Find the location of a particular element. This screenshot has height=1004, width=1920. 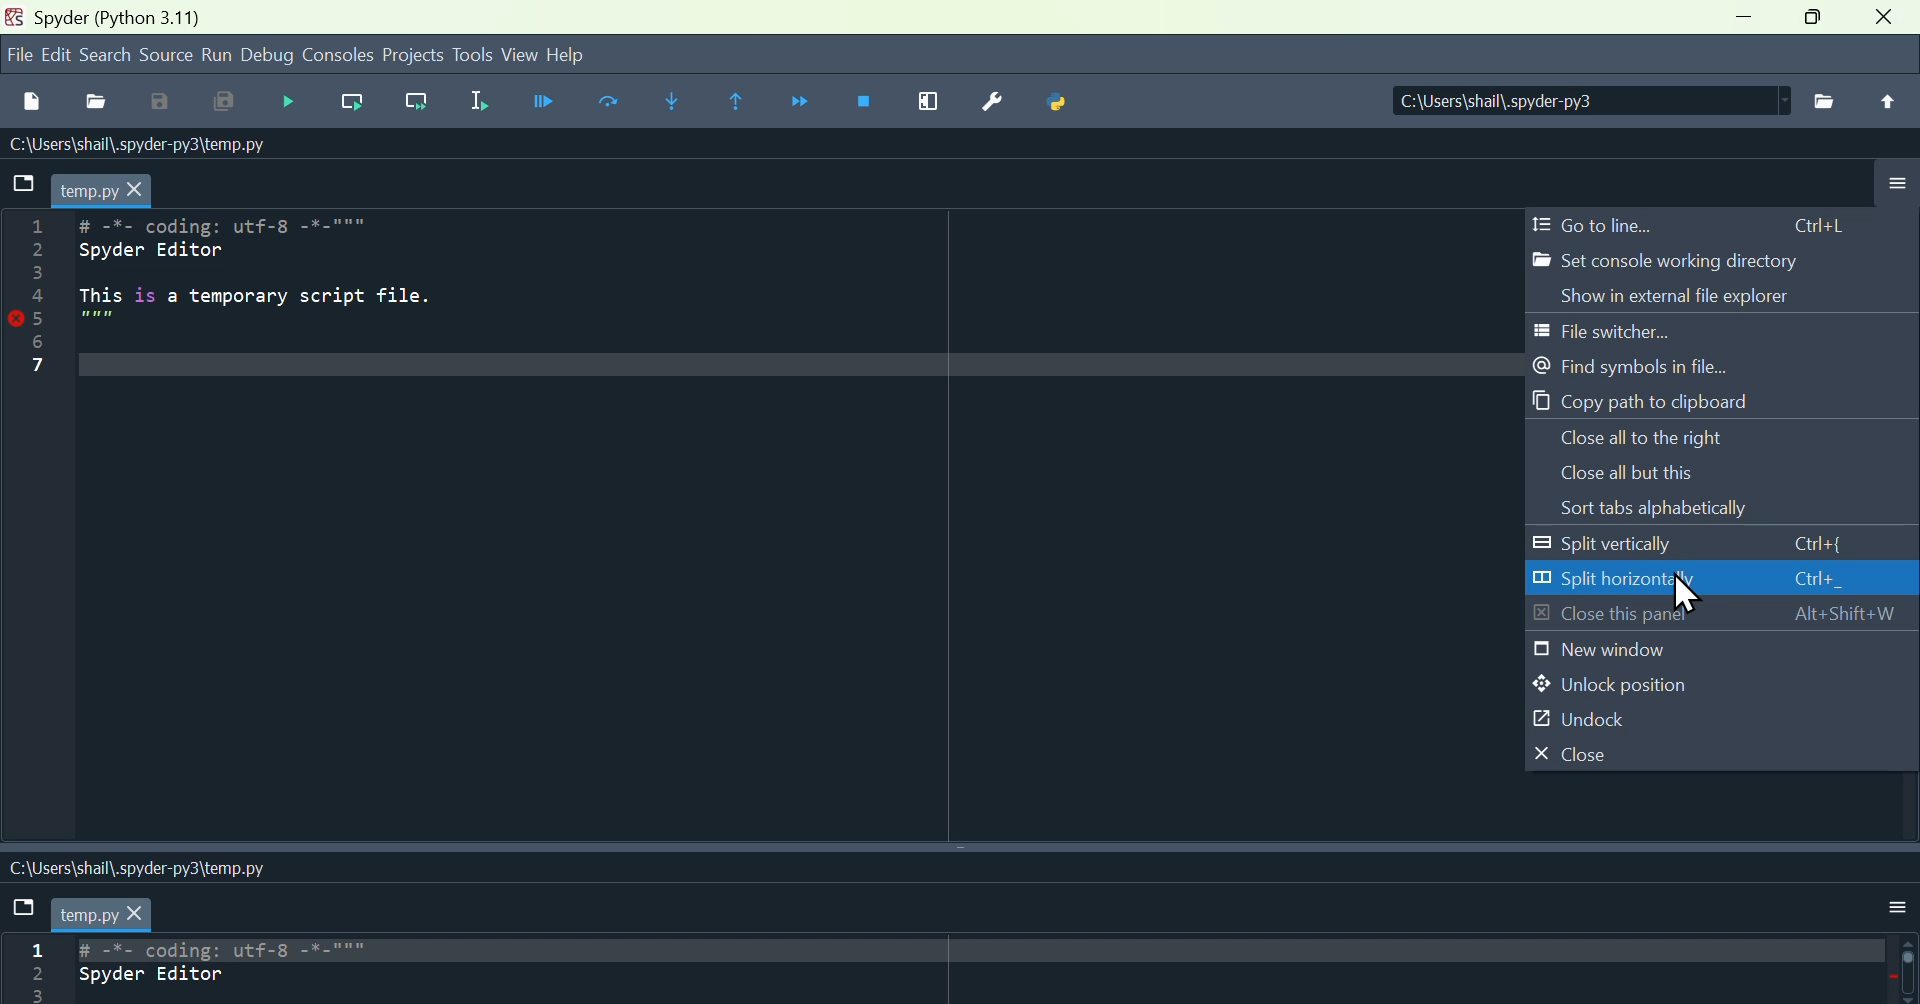

Close this panel is located at coordinates (1724, 616).